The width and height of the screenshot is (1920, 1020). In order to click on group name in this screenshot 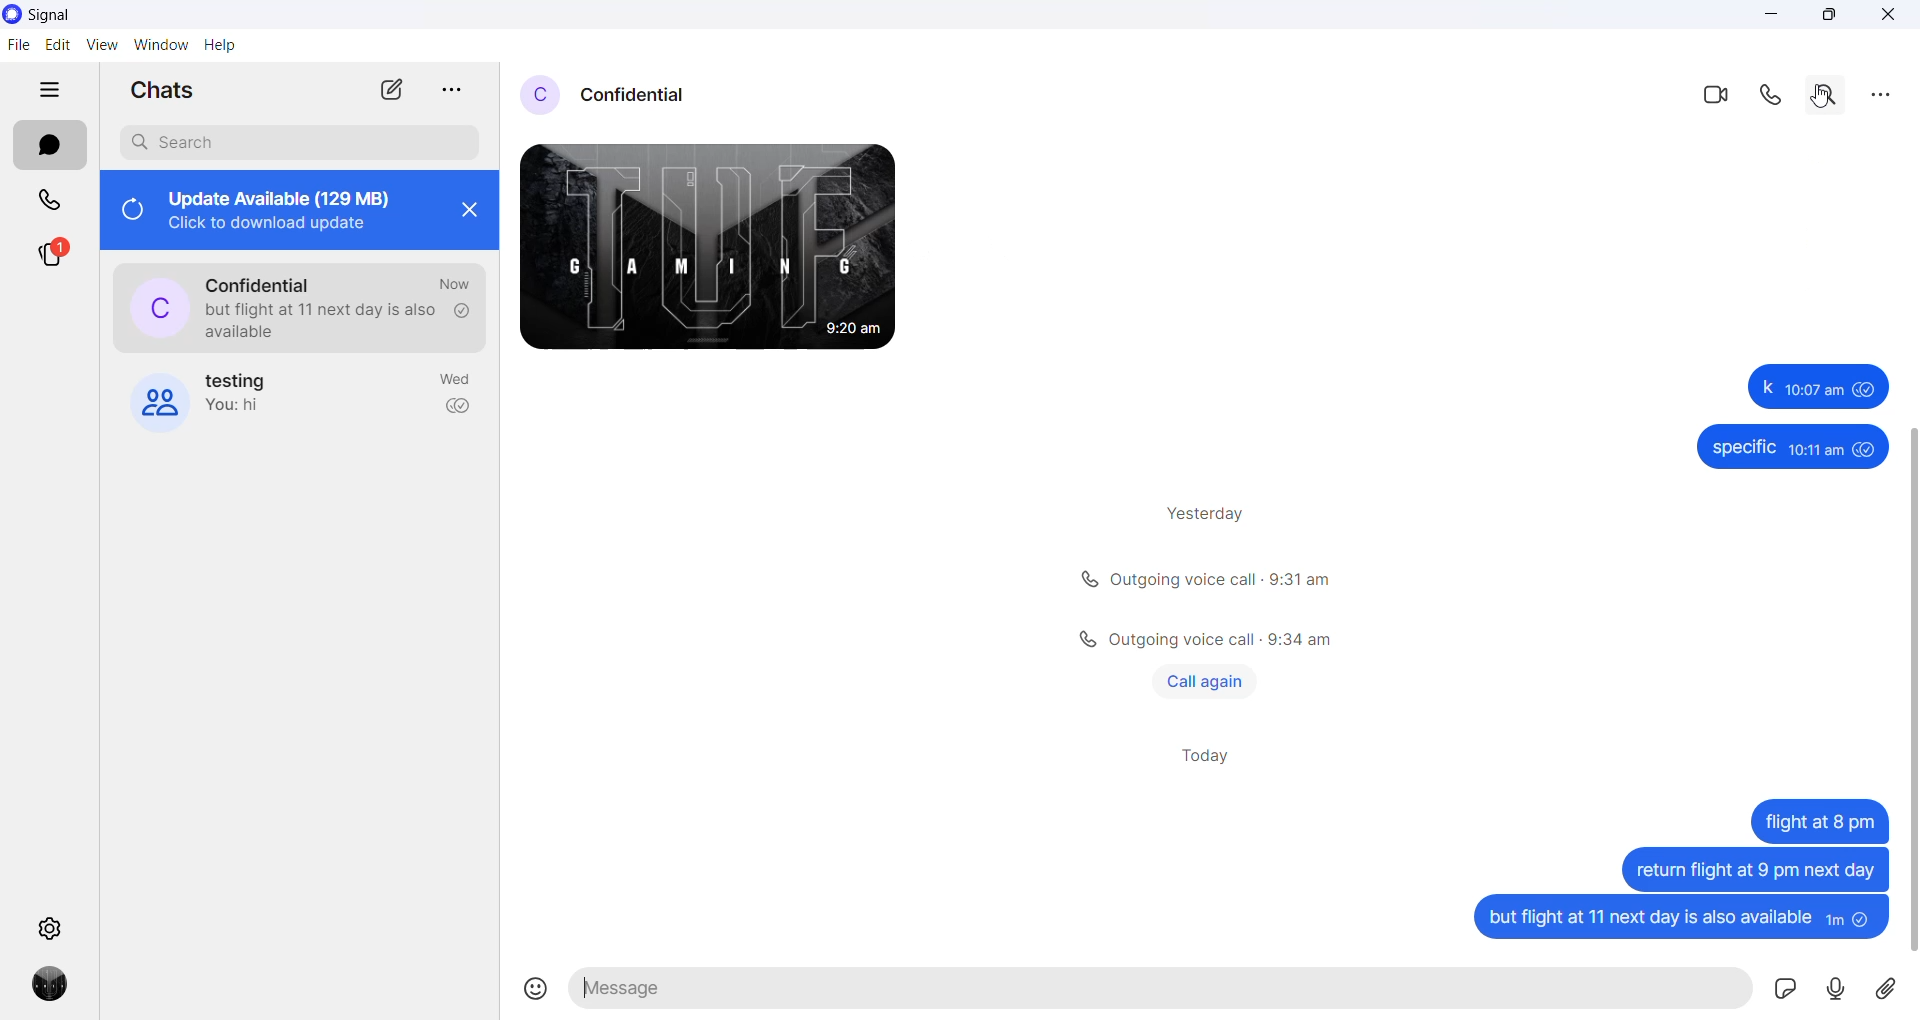, I will do `click(245, 380)`.